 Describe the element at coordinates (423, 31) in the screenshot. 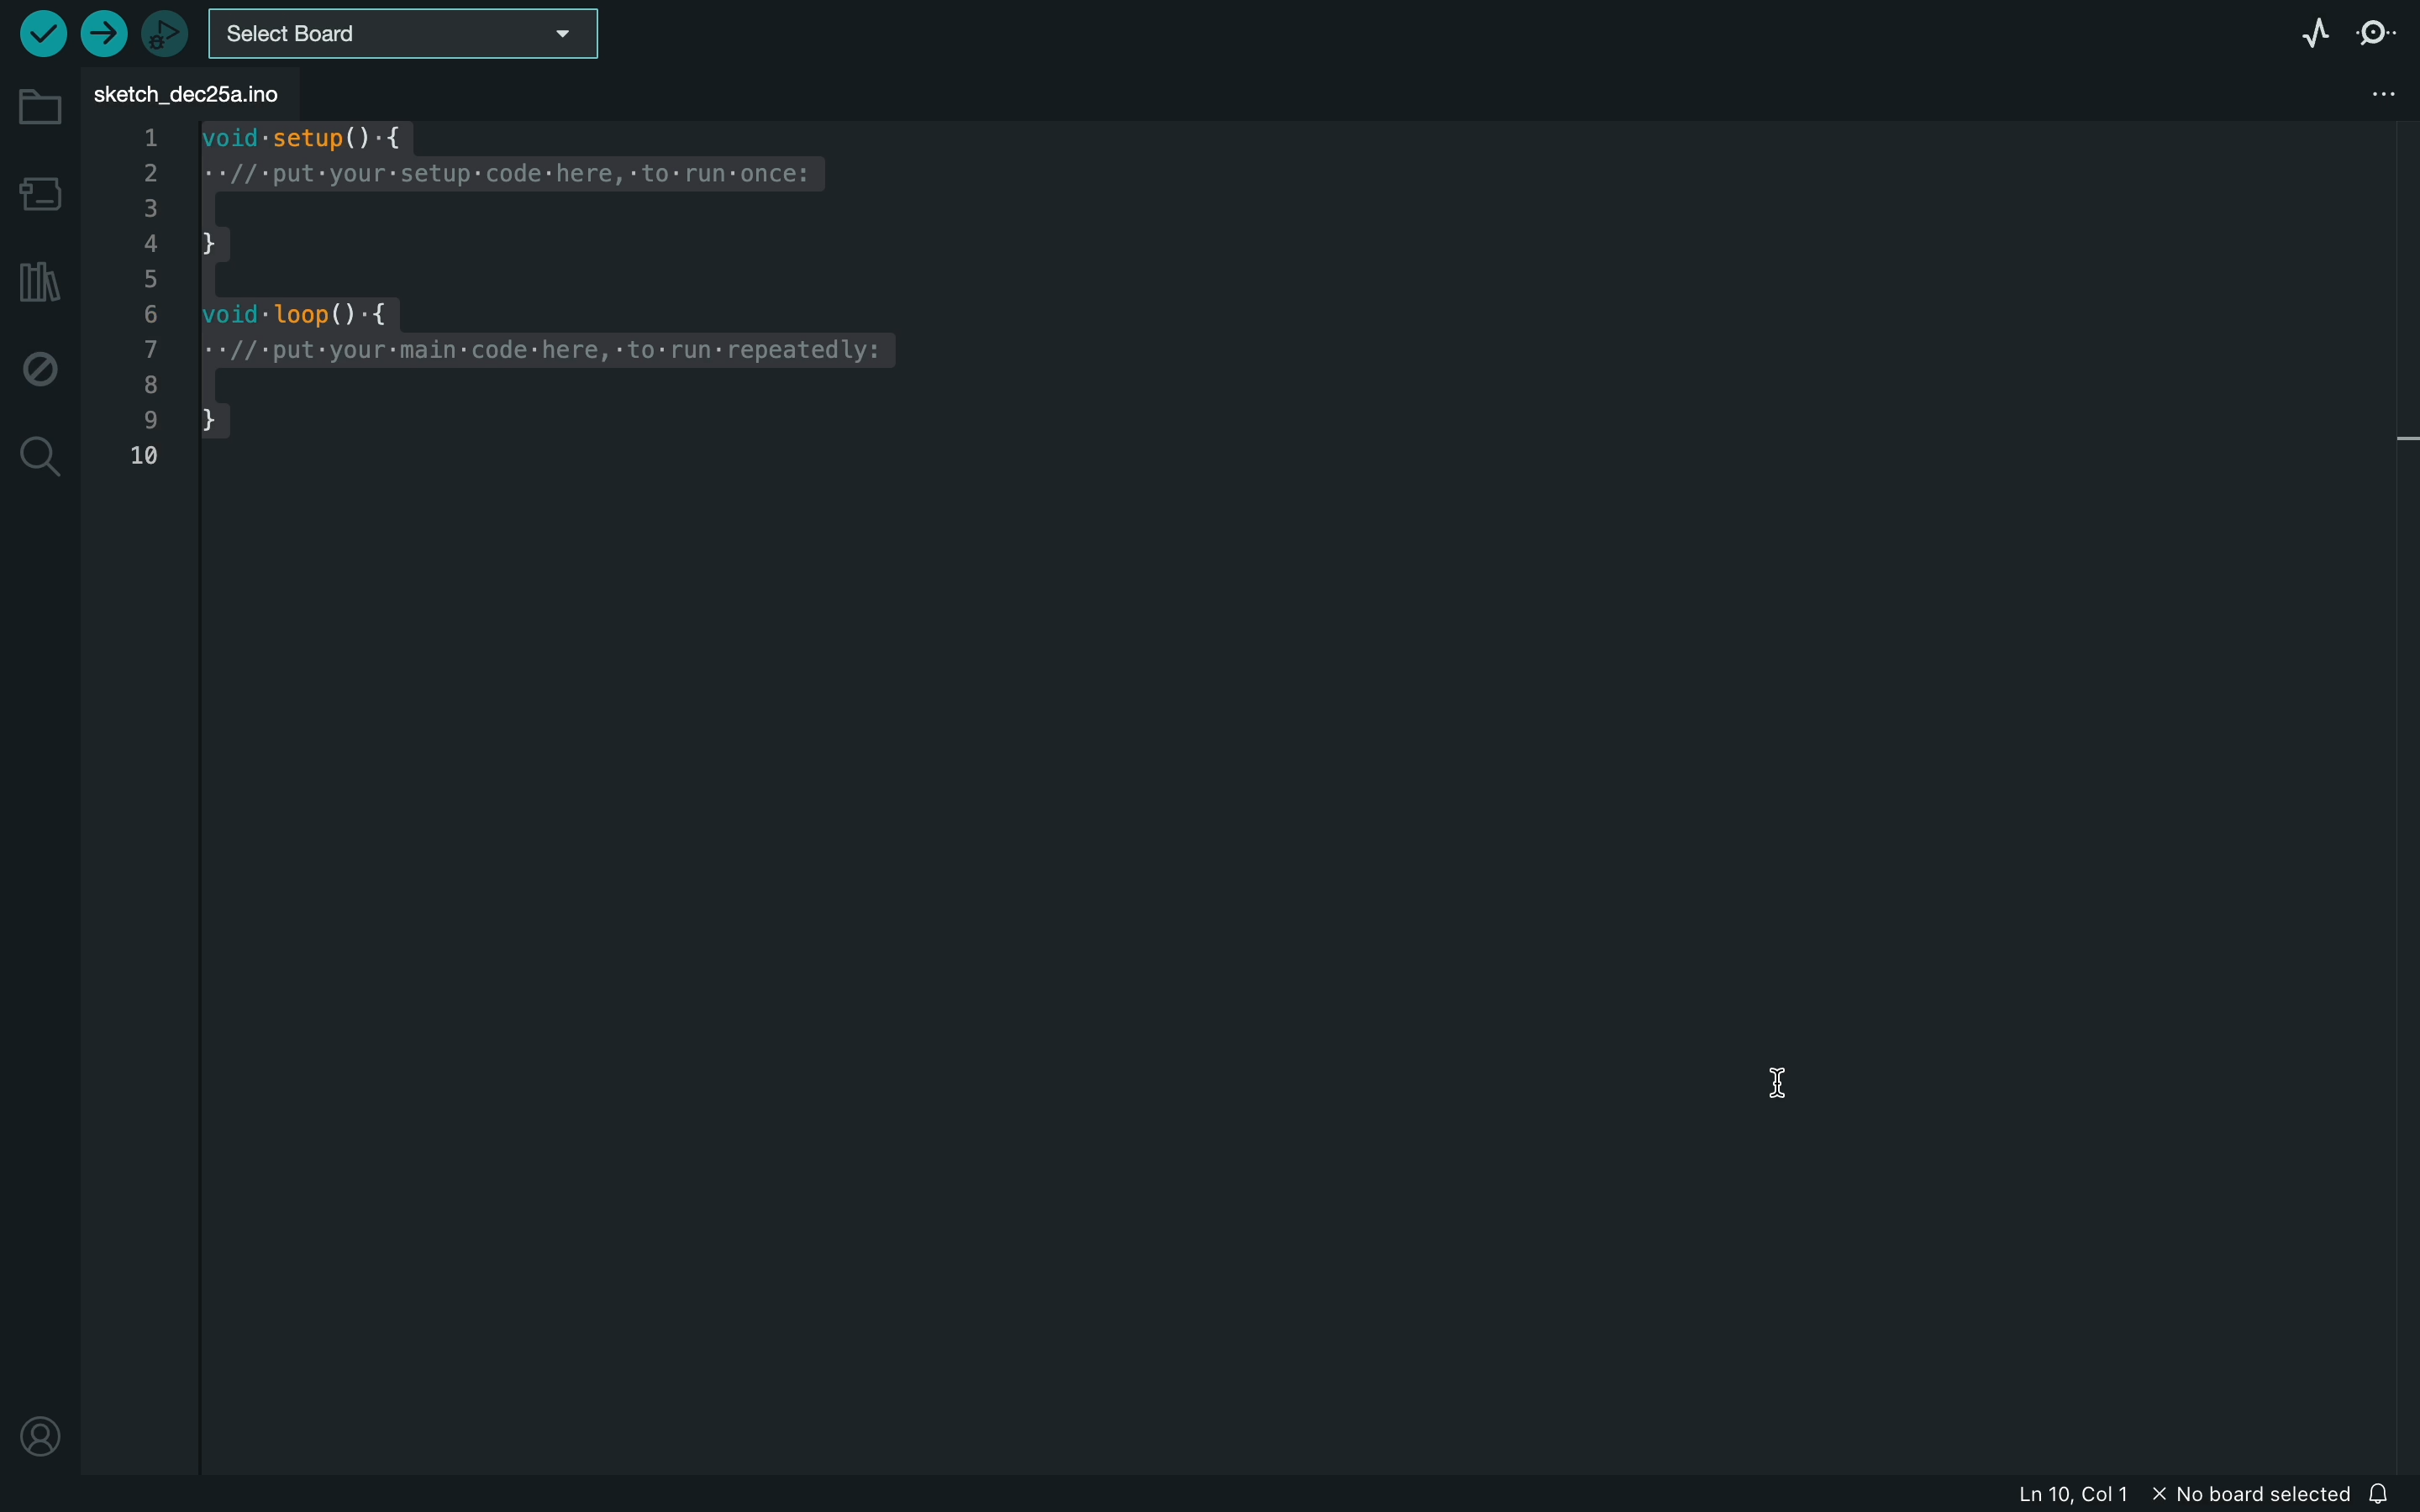

I see `board  selecter` at that location.